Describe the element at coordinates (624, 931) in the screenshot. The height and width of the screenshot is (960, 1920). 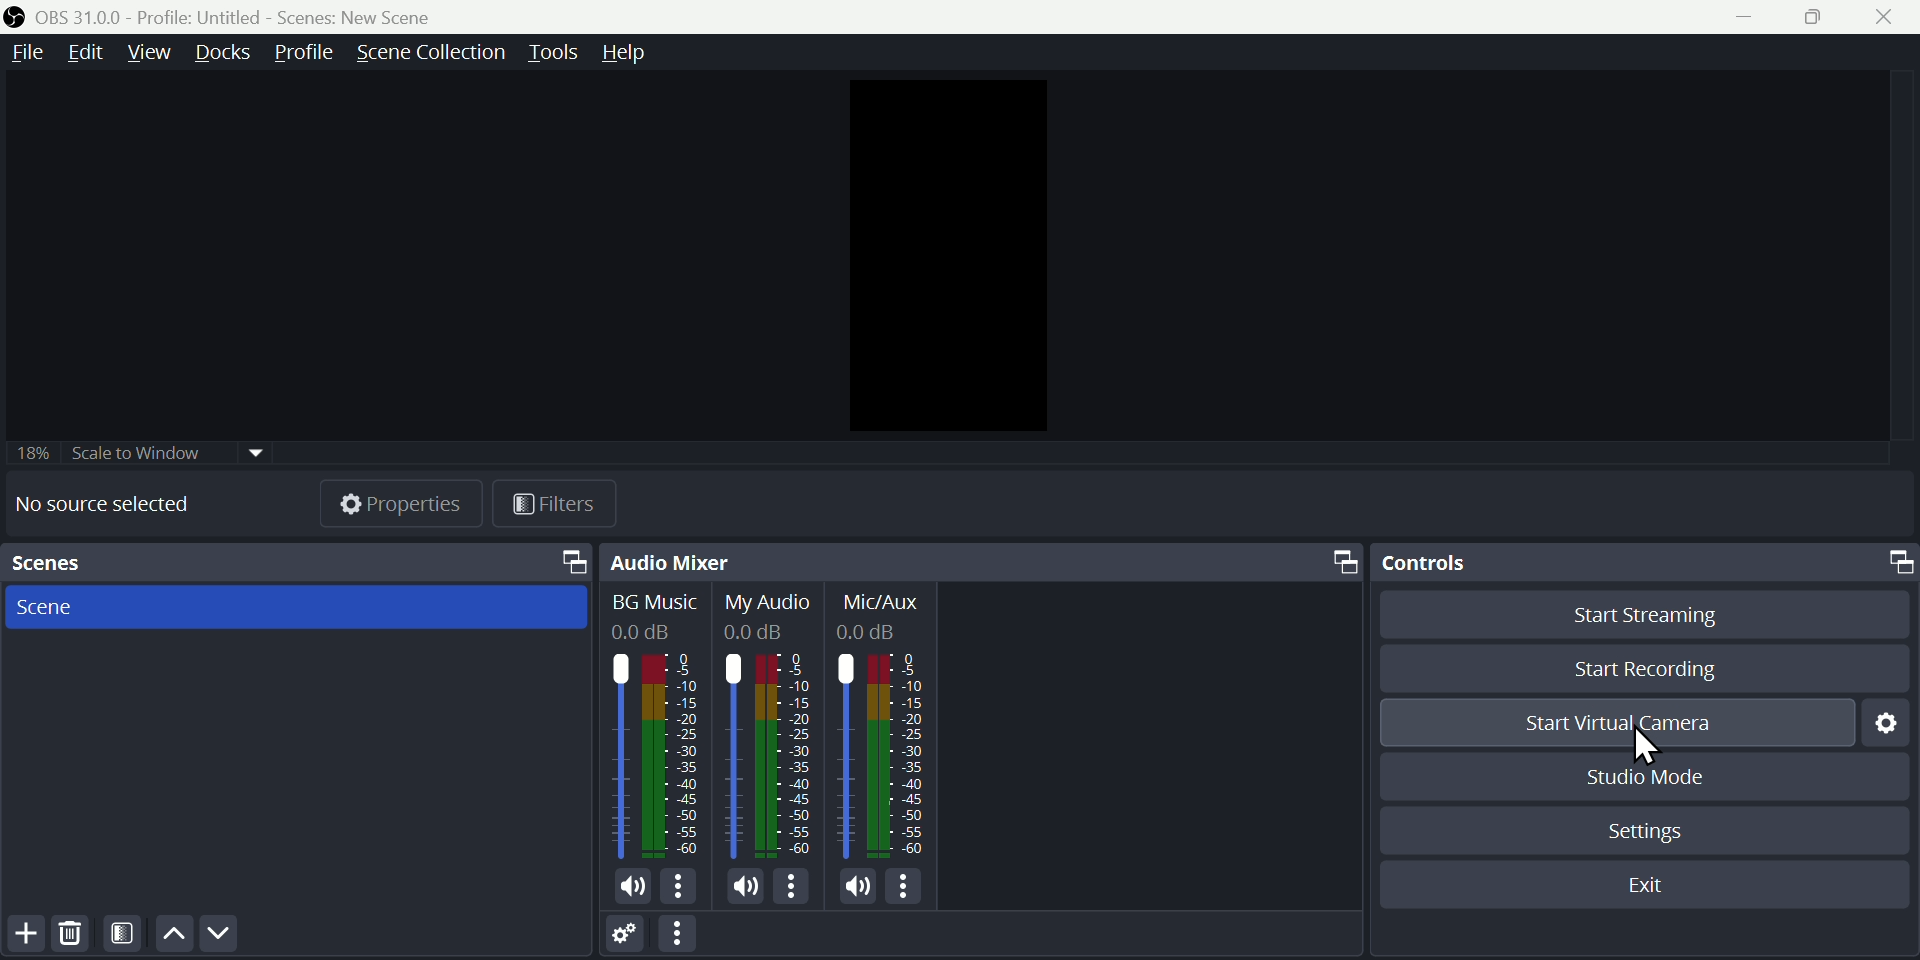
I see `Settings` at that location.